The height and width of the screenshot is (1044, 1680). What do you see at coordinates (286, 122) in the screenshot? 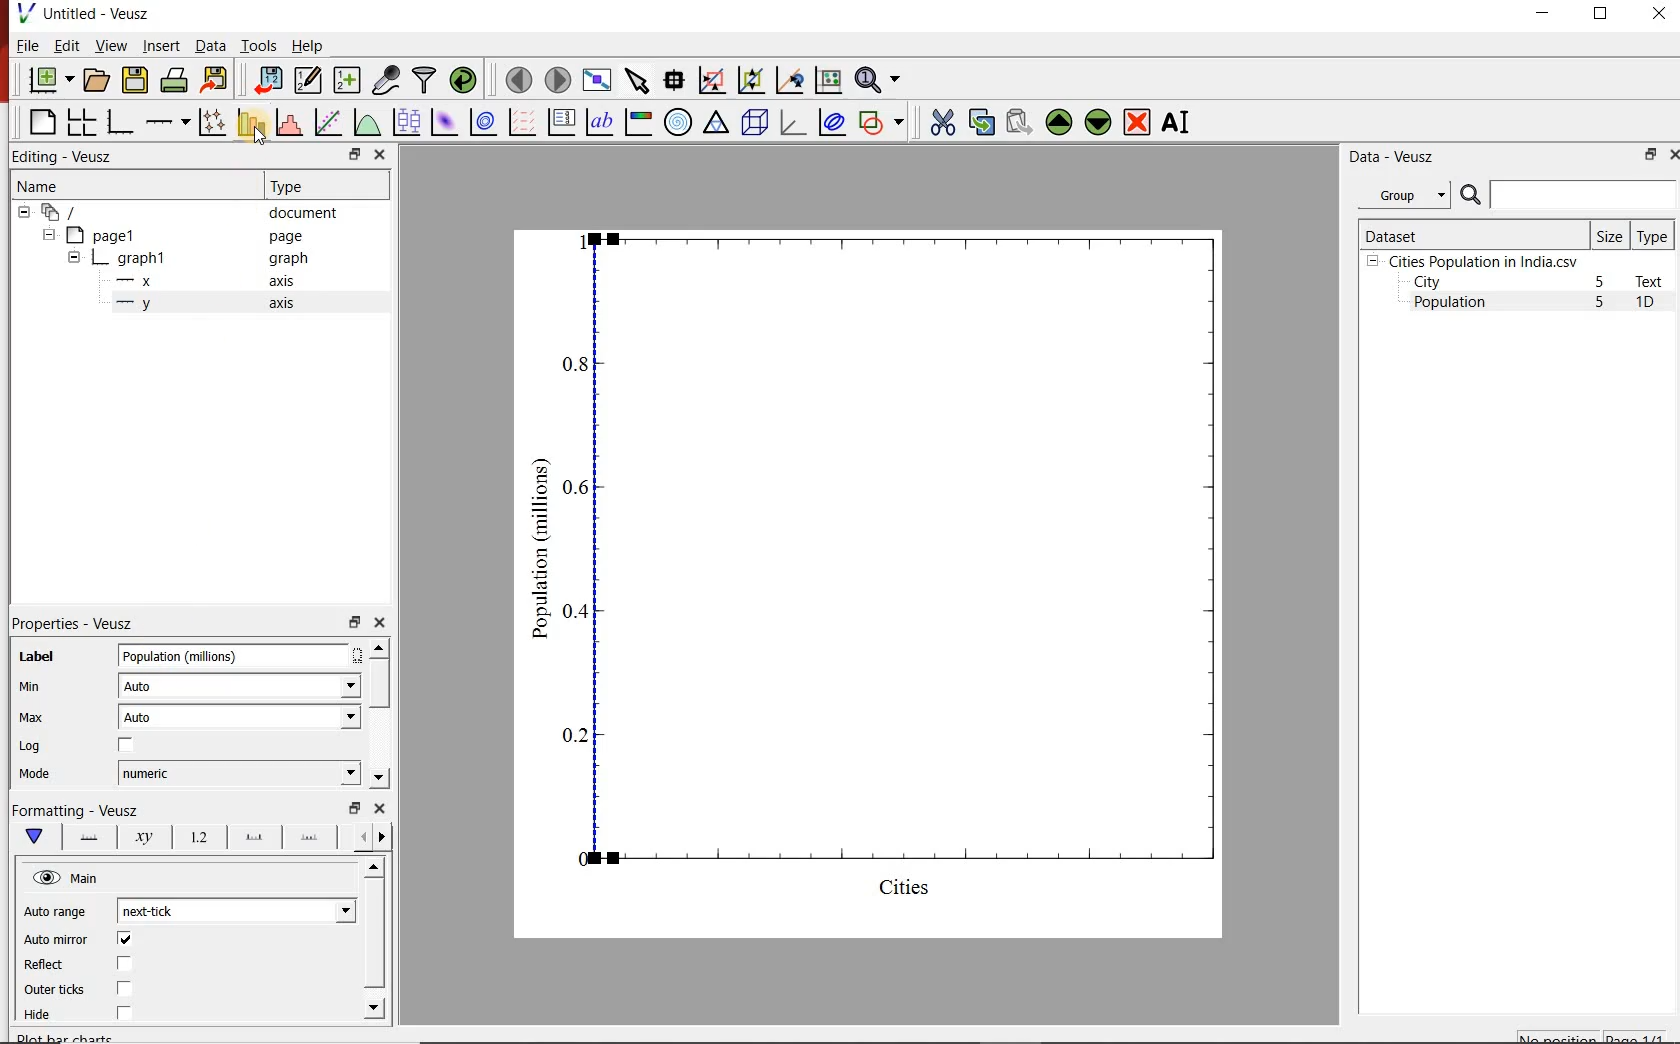
I see `histogram of a dataset` at bounding box center [286, 122].